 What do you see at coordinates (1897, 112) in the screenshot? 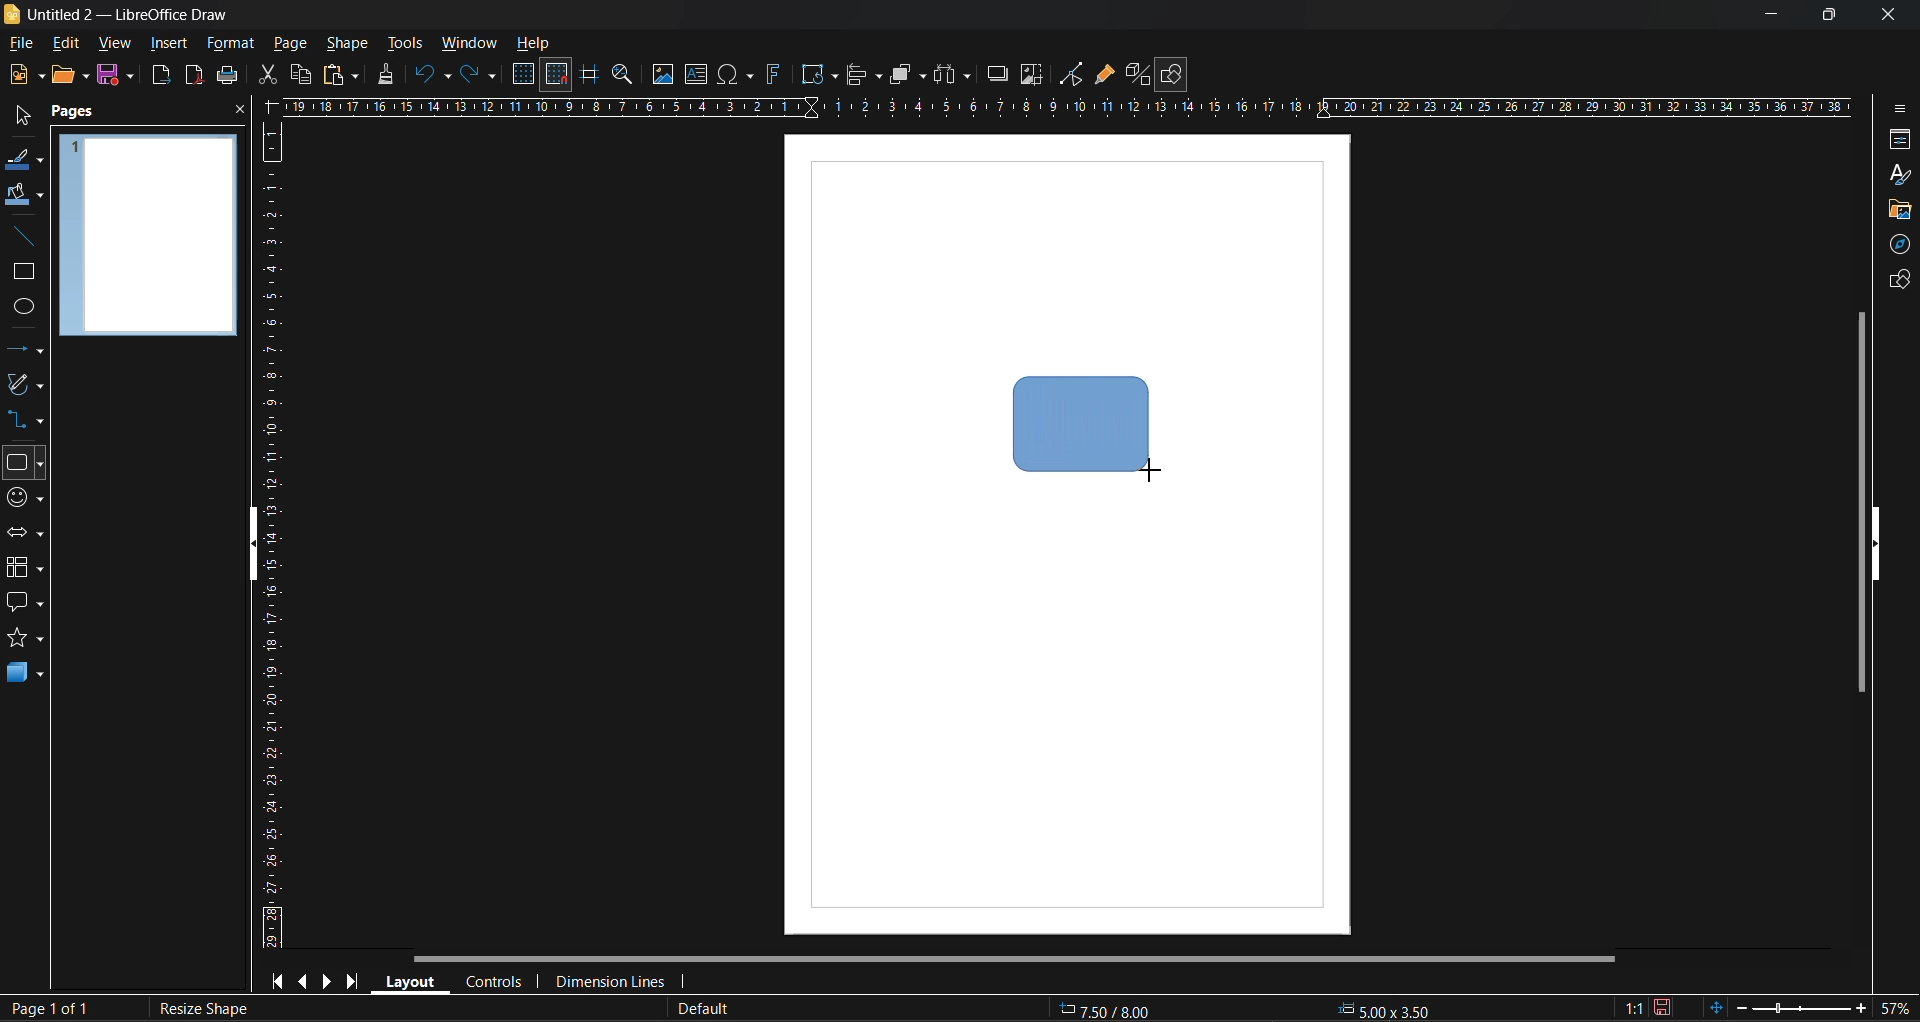
I see `sidebar` at bounding box center [1897, 112].